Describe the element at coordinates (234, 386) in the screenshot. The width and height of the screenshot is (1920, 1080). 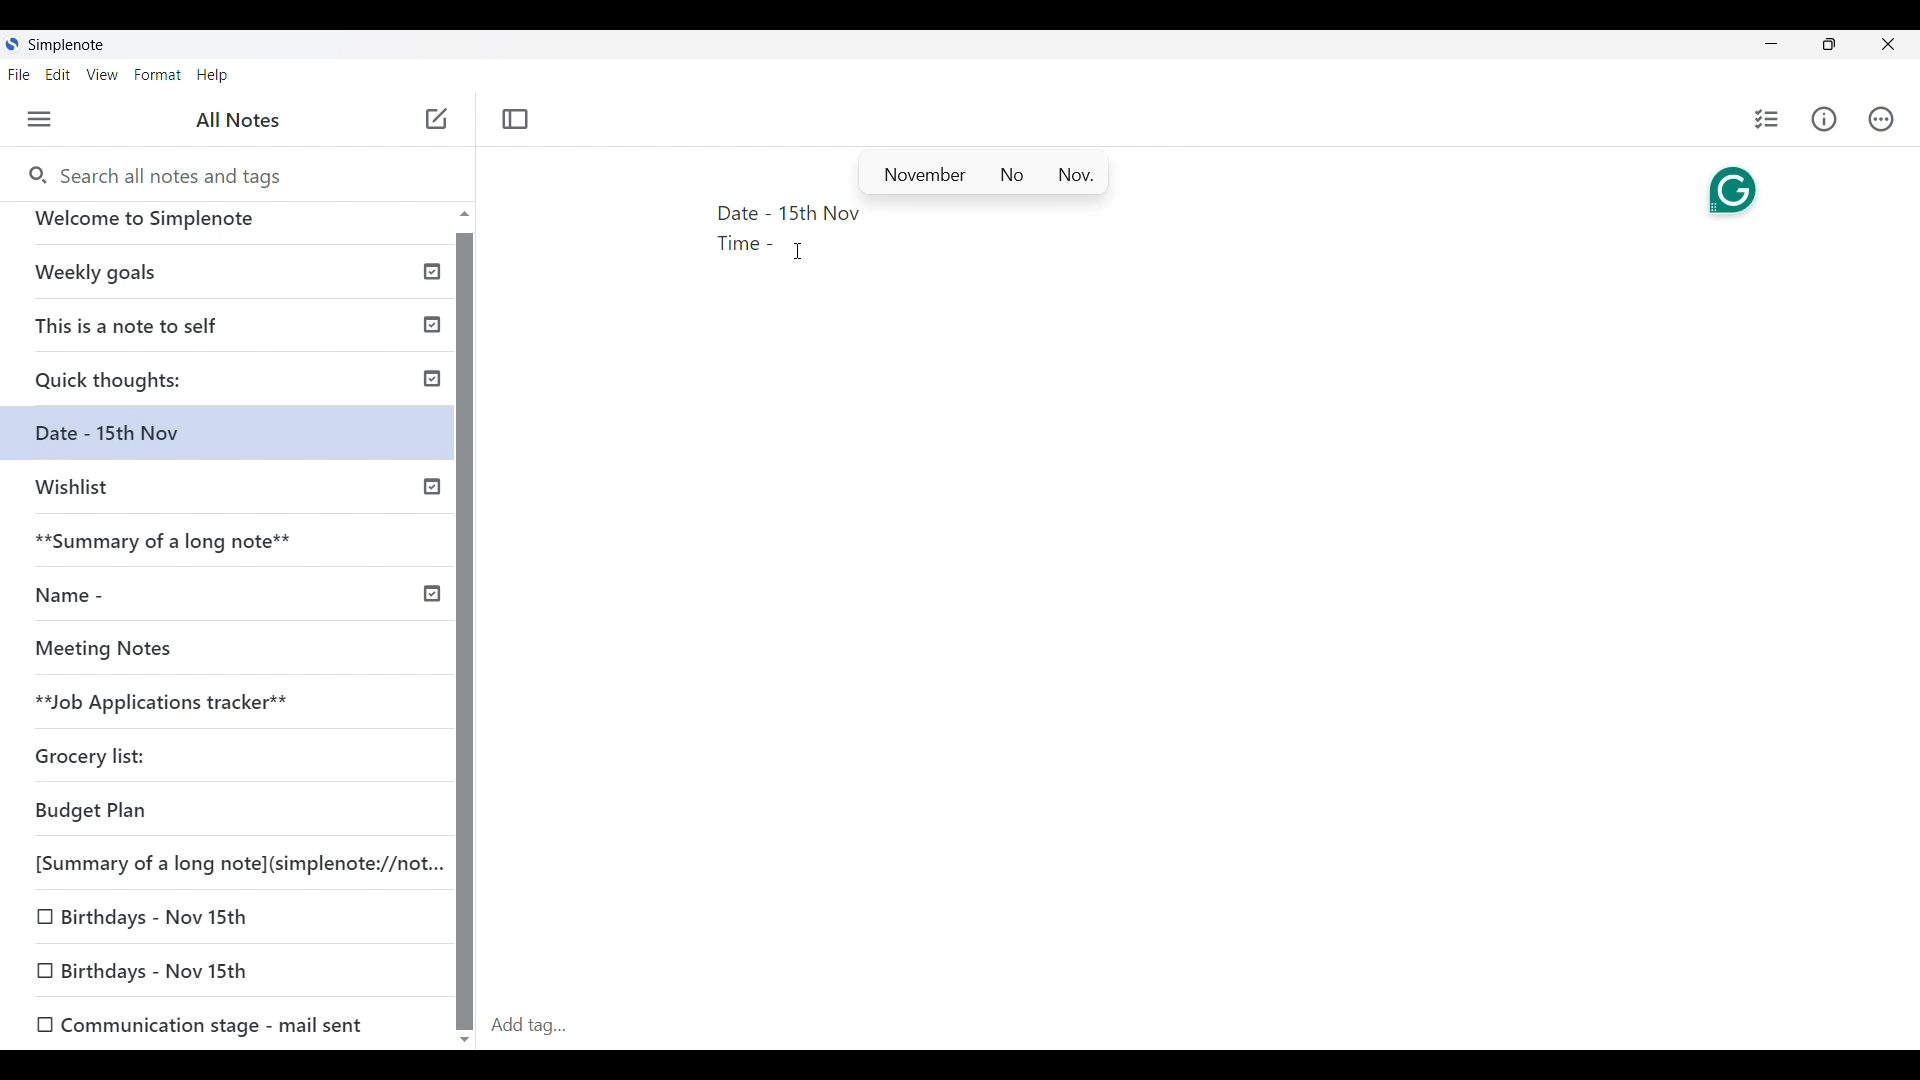
I see `Published note indicated by check icon` at that location.